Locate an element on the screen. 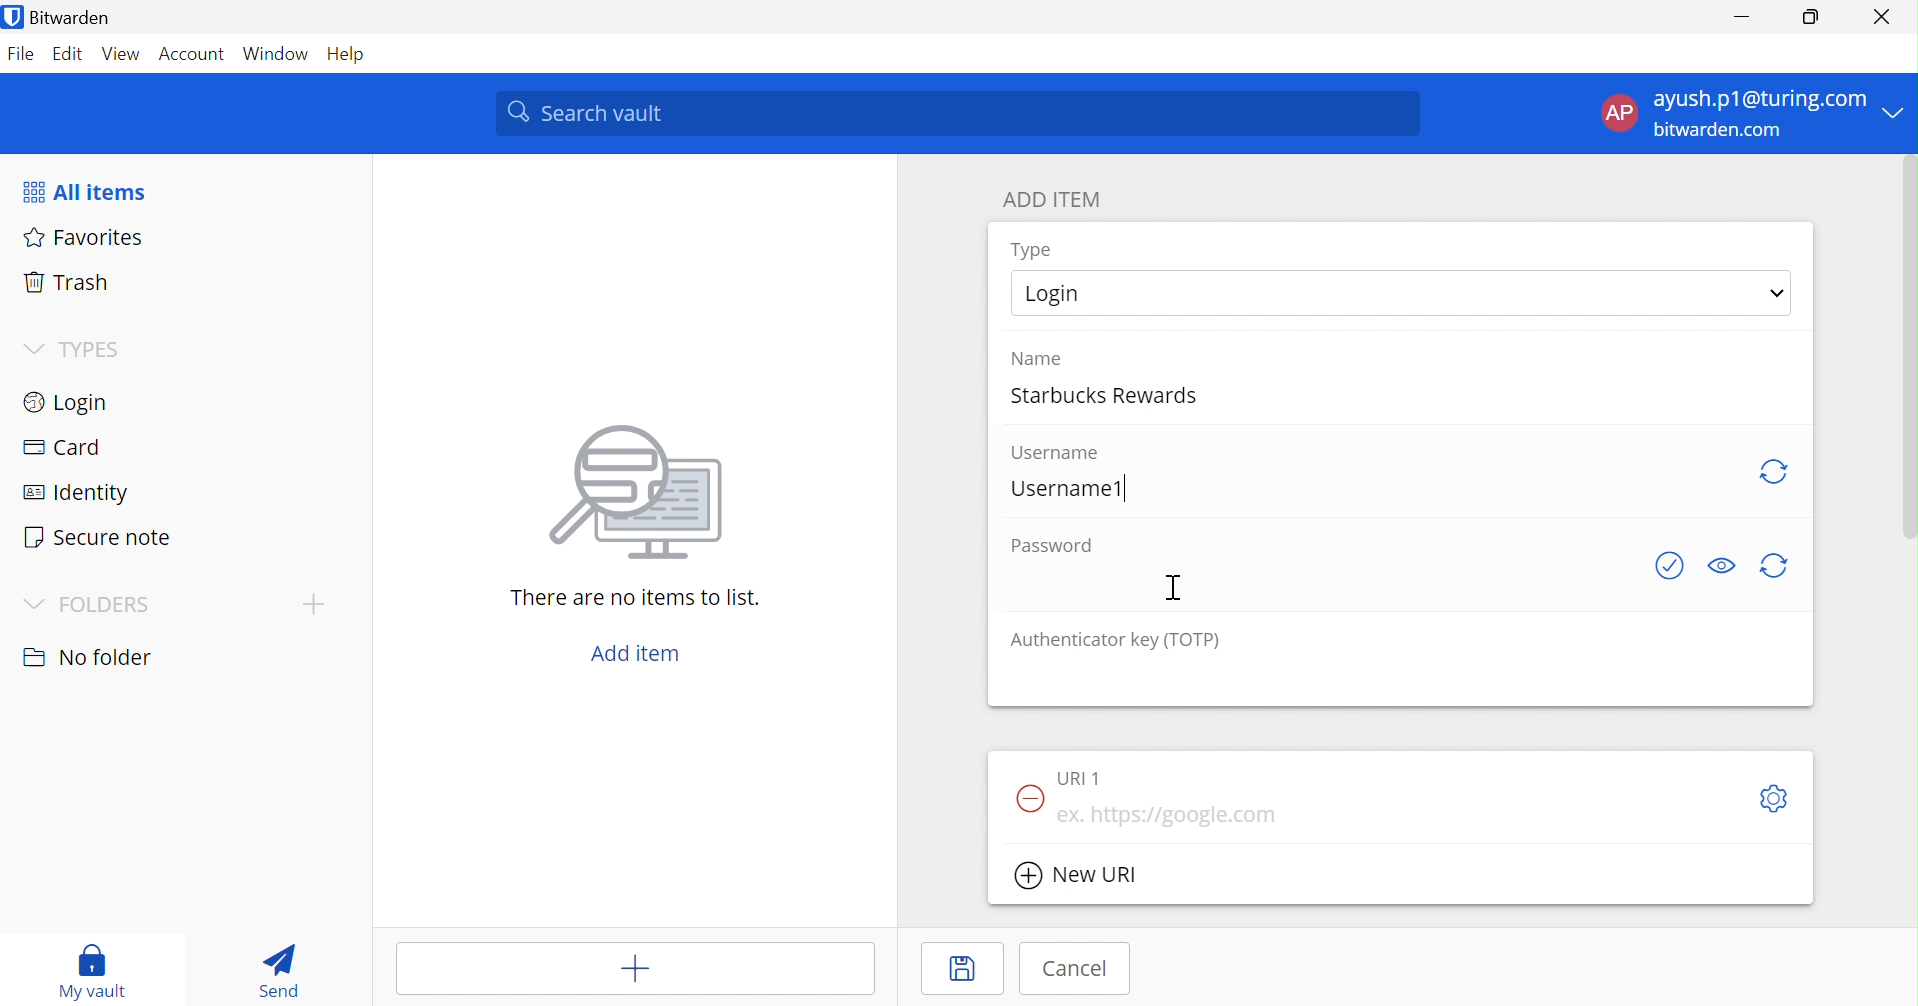  ayush.p1@turing.com is located at coordinates (1759, 98).